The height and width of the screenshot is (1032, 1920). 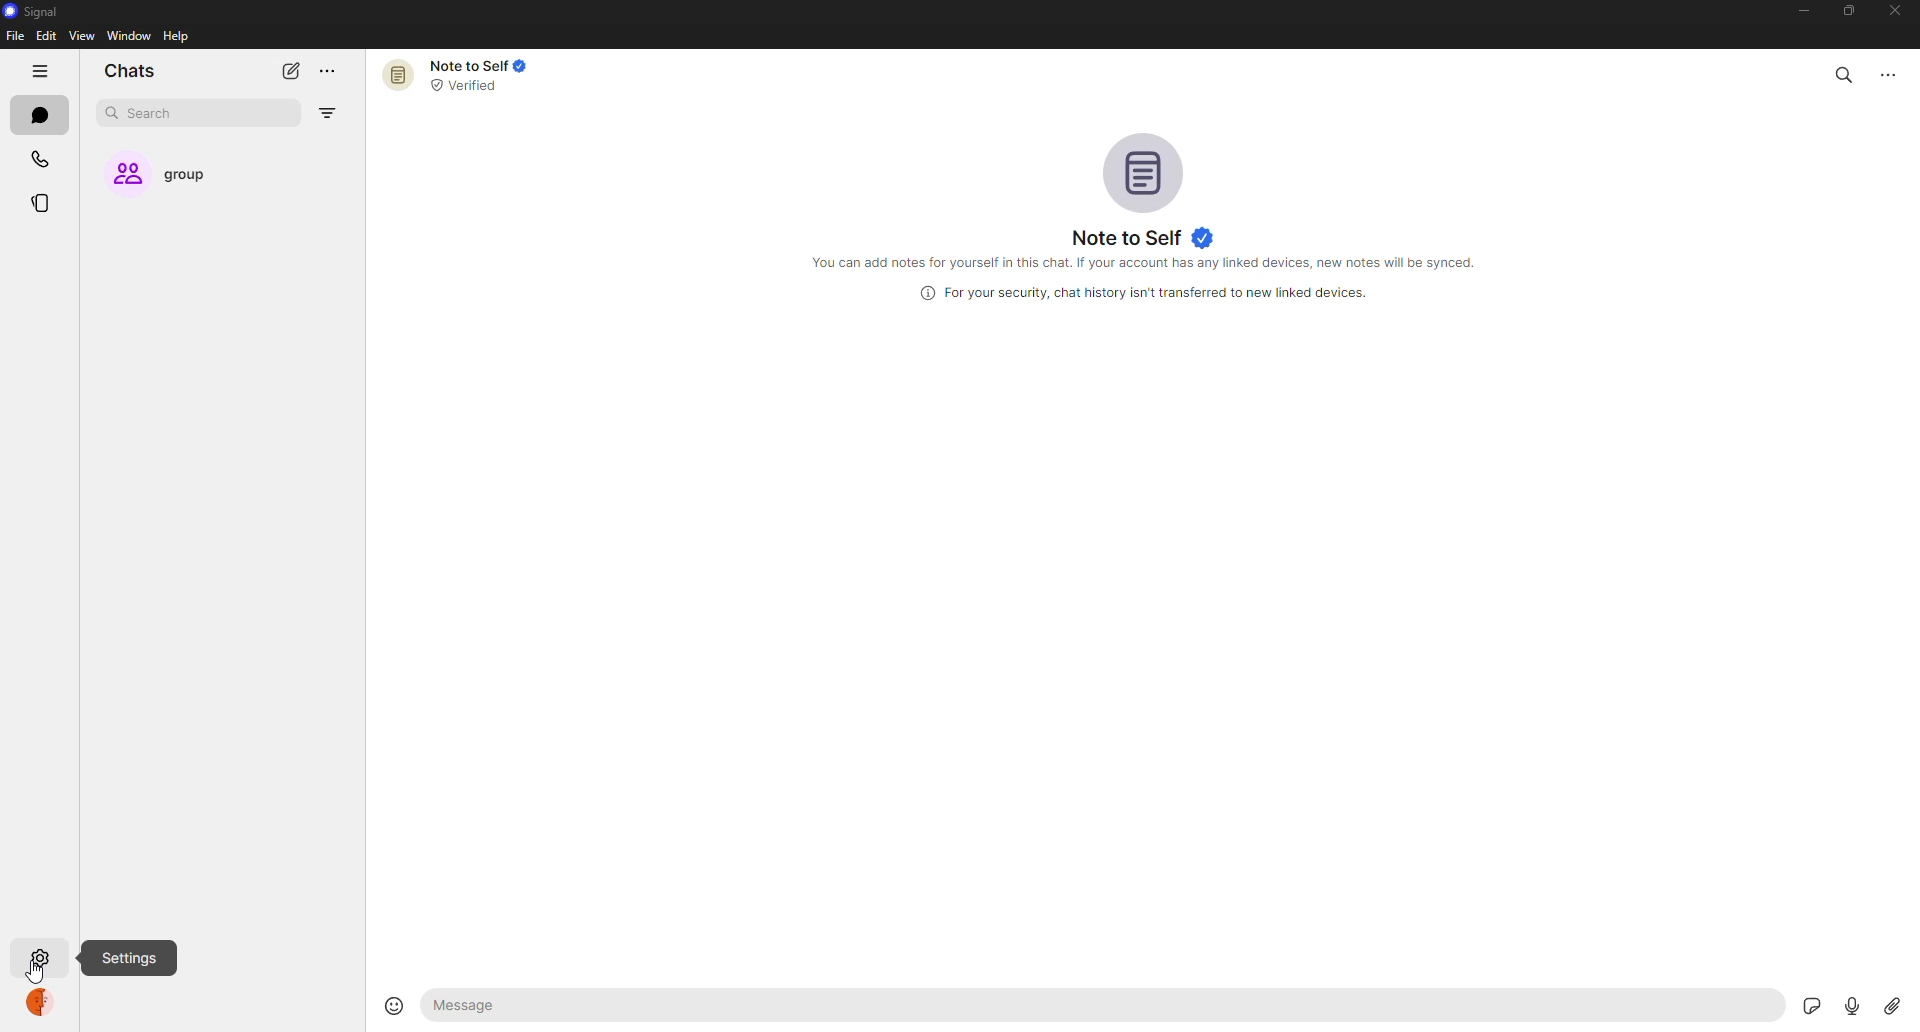 I want to click on message, so click(x=558, y=1006).